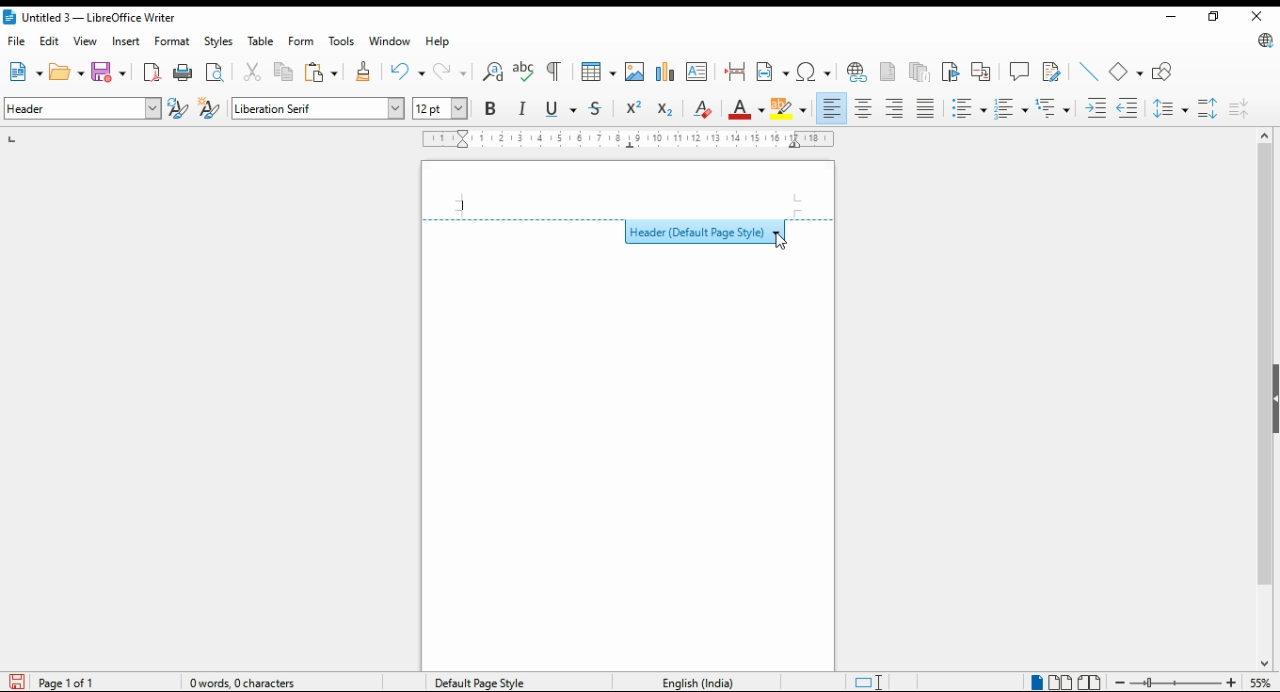 The height and width of the screenshot is (692, 1280). What do you see at coordinates (832, 108) in the screenshot?
I see `align left` at bounding box center [832, 108].